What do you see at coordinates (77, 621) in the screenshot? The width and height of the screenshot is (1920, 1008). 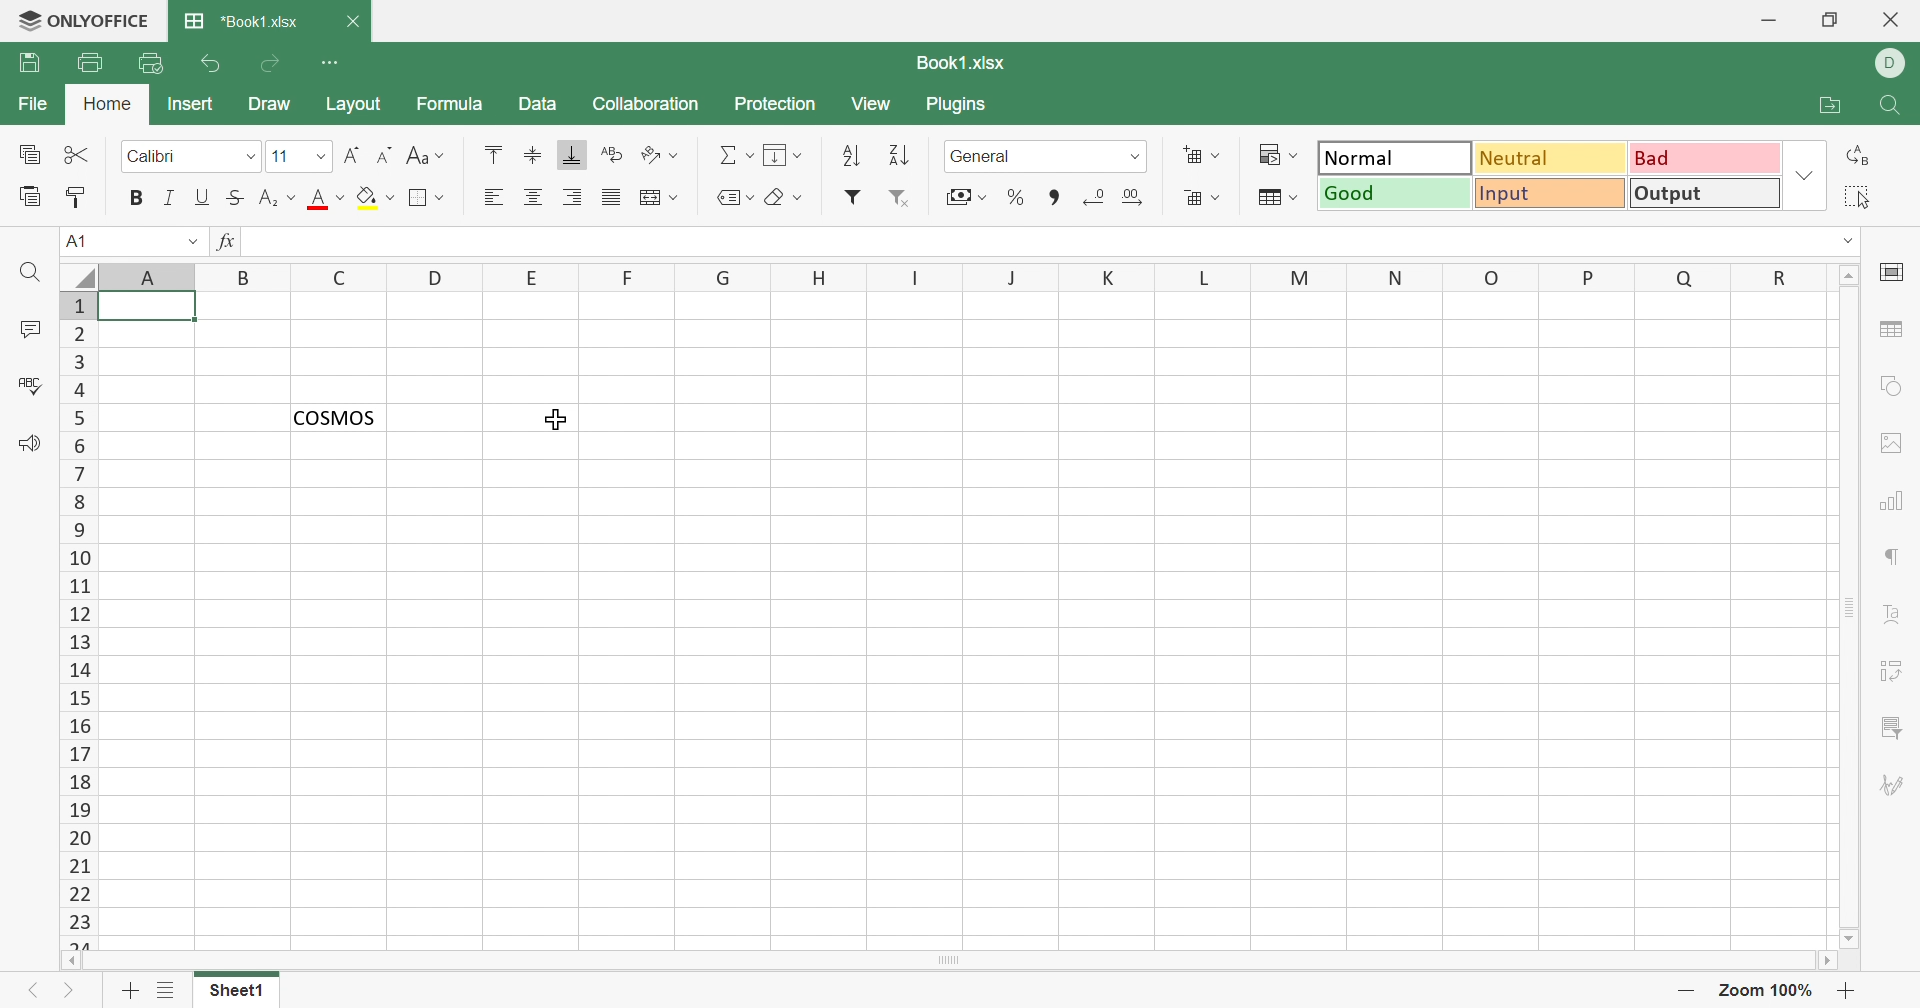 I see `Row Number` at bounding box center [77, 621].